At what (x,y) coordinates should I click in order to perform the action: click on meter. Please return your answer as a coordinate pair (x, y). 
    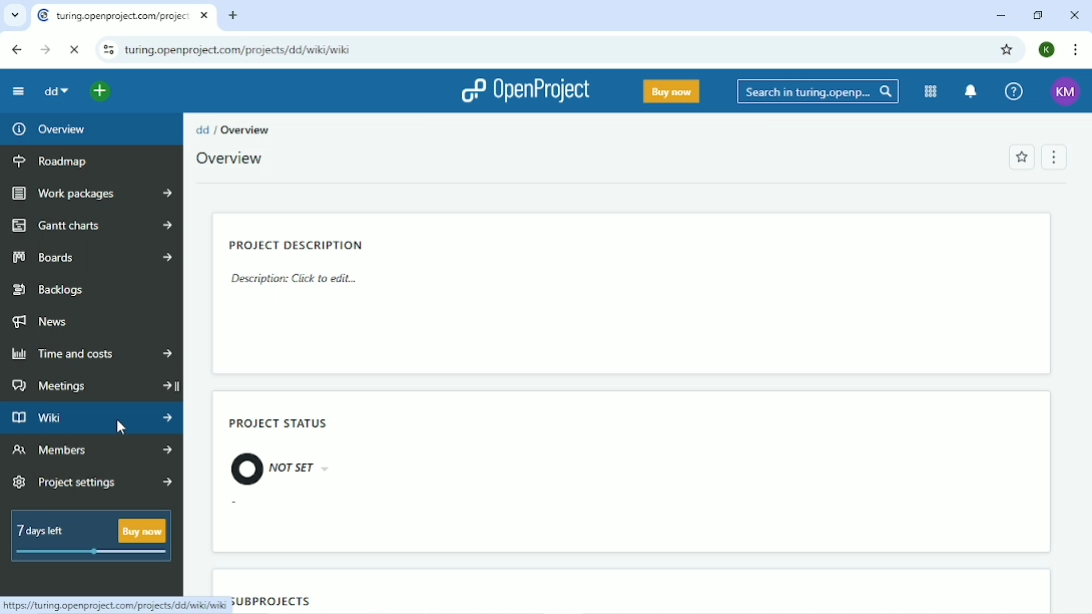
    Looking at the image, I should click on (96, 553).